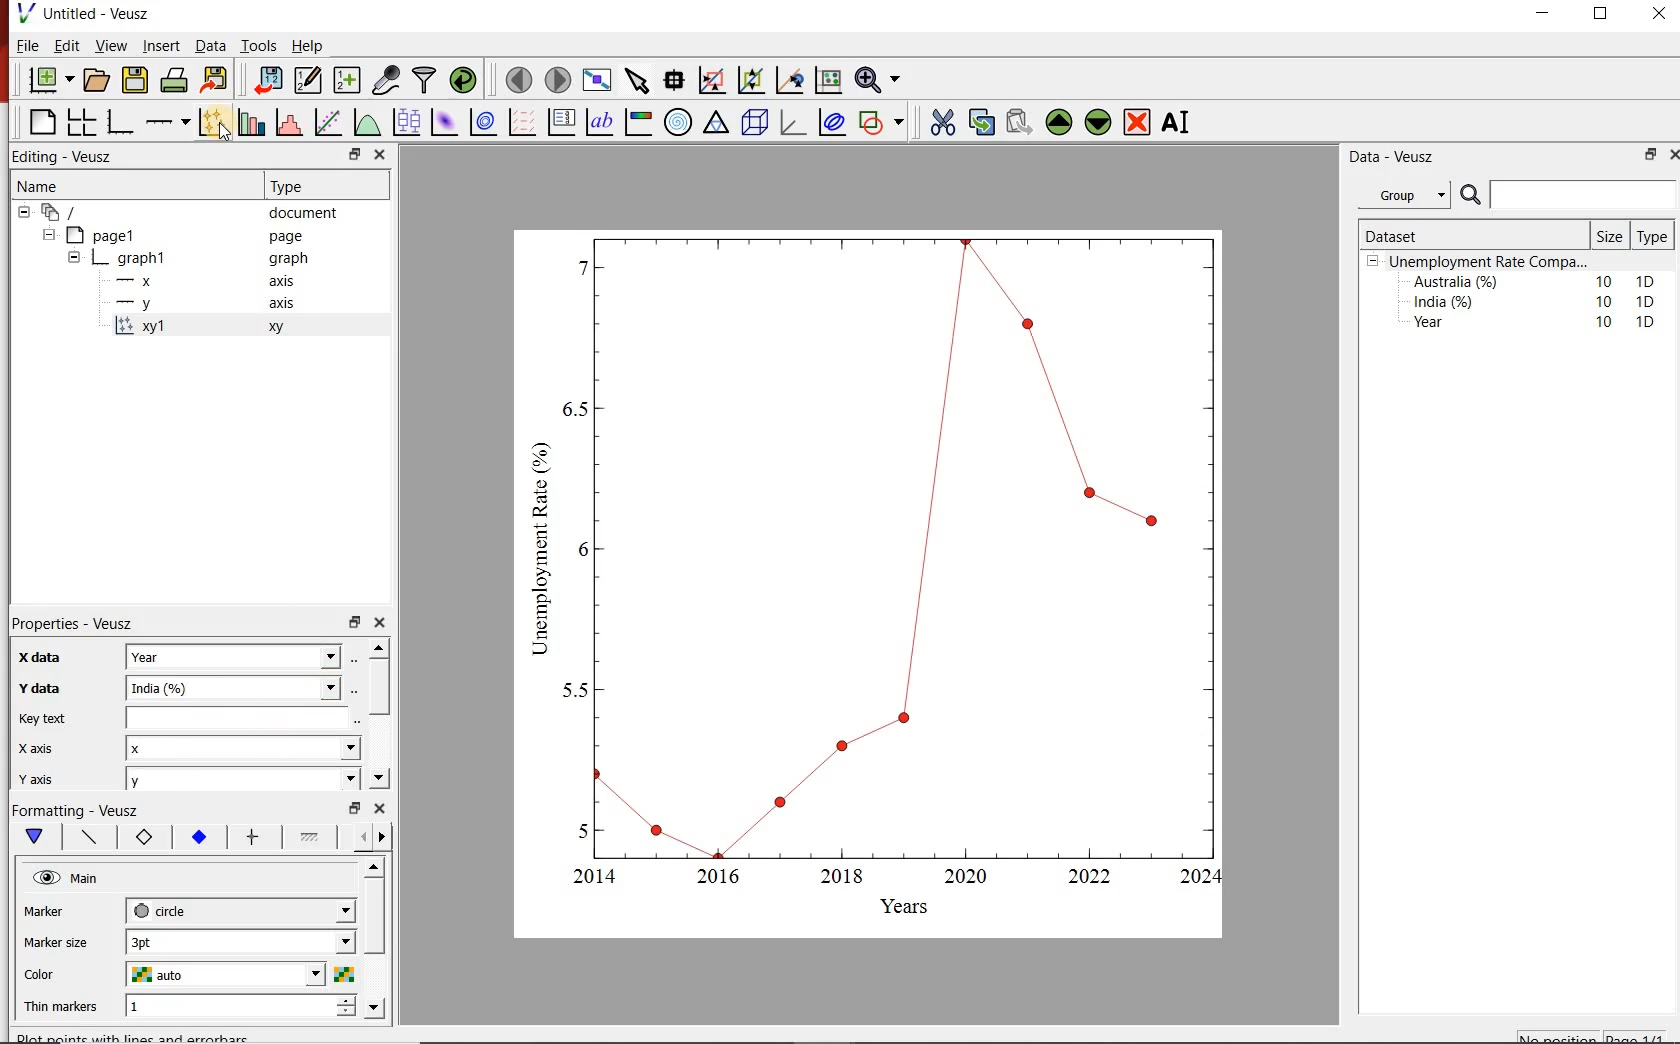 The height and width of the screenshot is (1044, 1680). What do you see at coordinates (238, 908) in the screenshot?
I see `circle` at bounding box center [238, 908].